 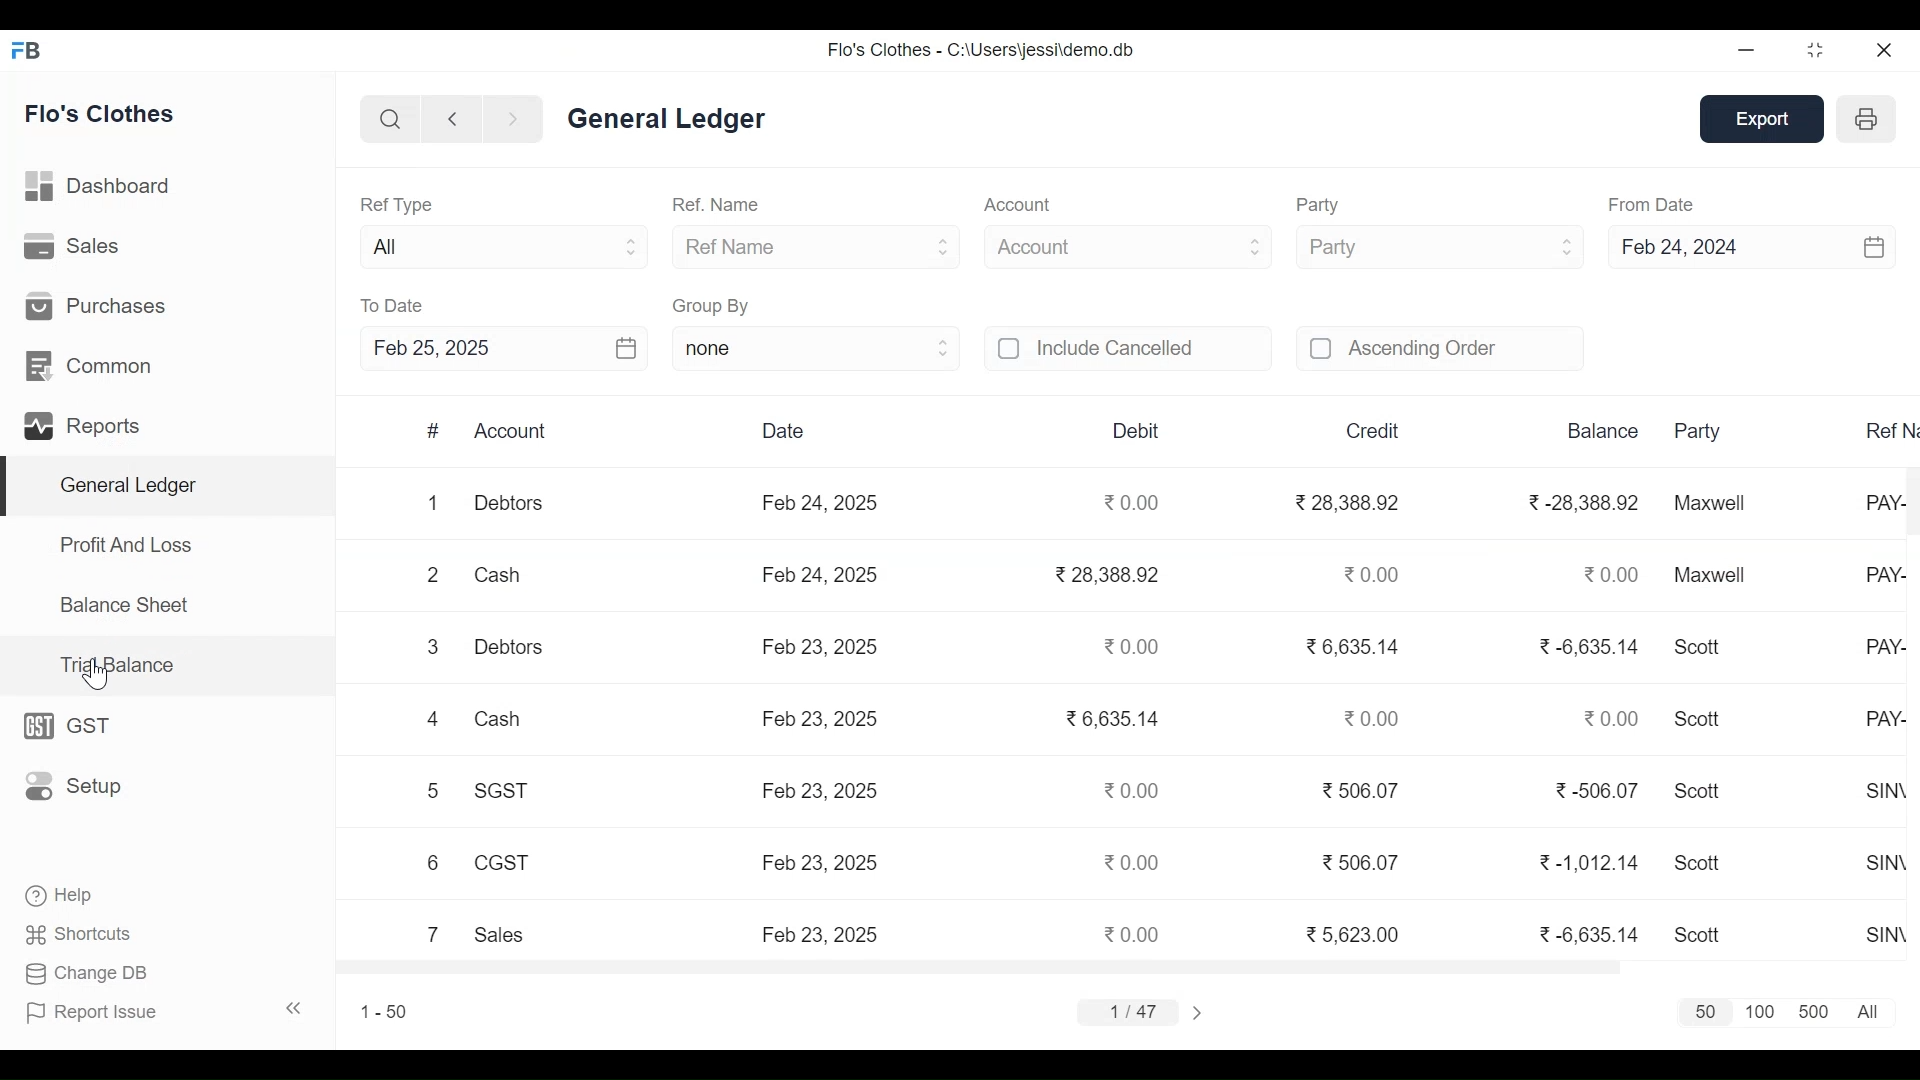 I want to click on Horizontal Scroll bar, so click(x=974, y=968).